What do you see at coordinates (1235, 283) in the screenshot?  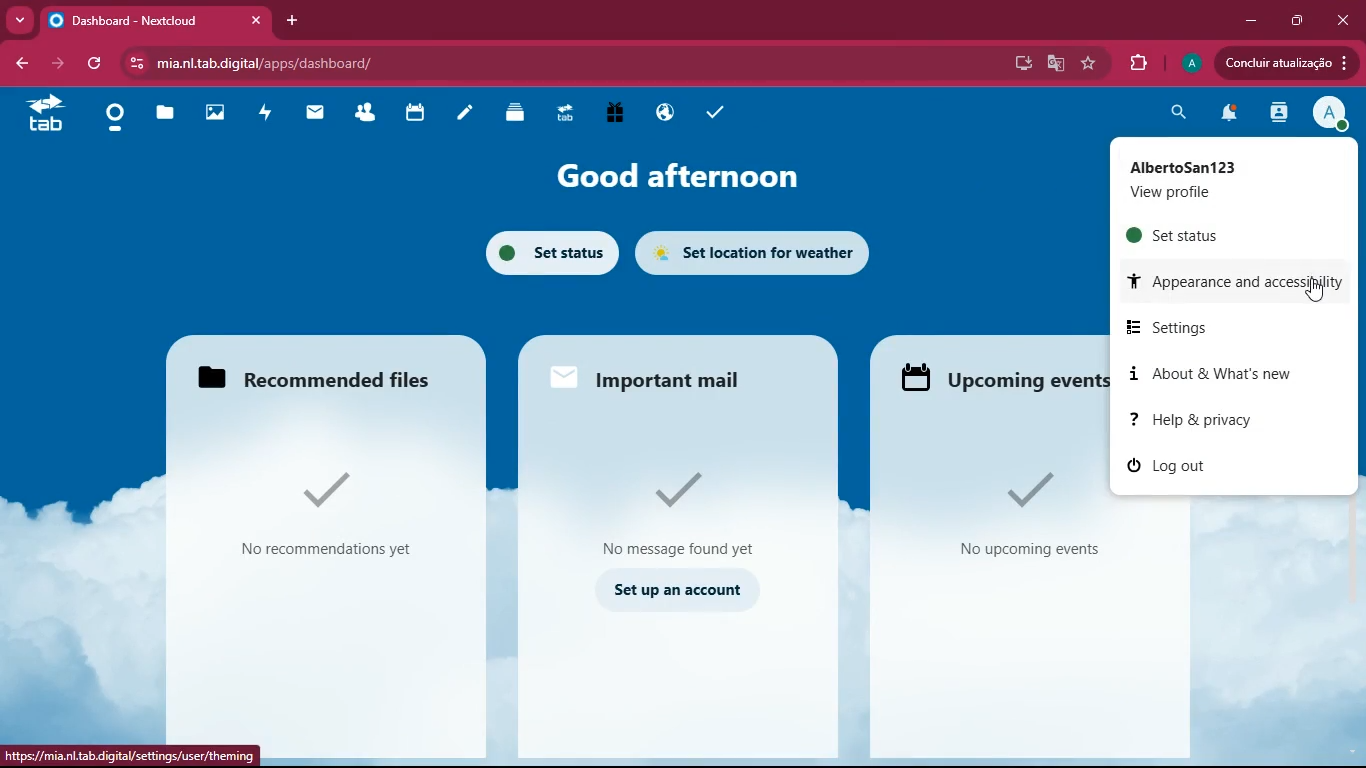 I see `appearance` at bounding box center [1235, 283].